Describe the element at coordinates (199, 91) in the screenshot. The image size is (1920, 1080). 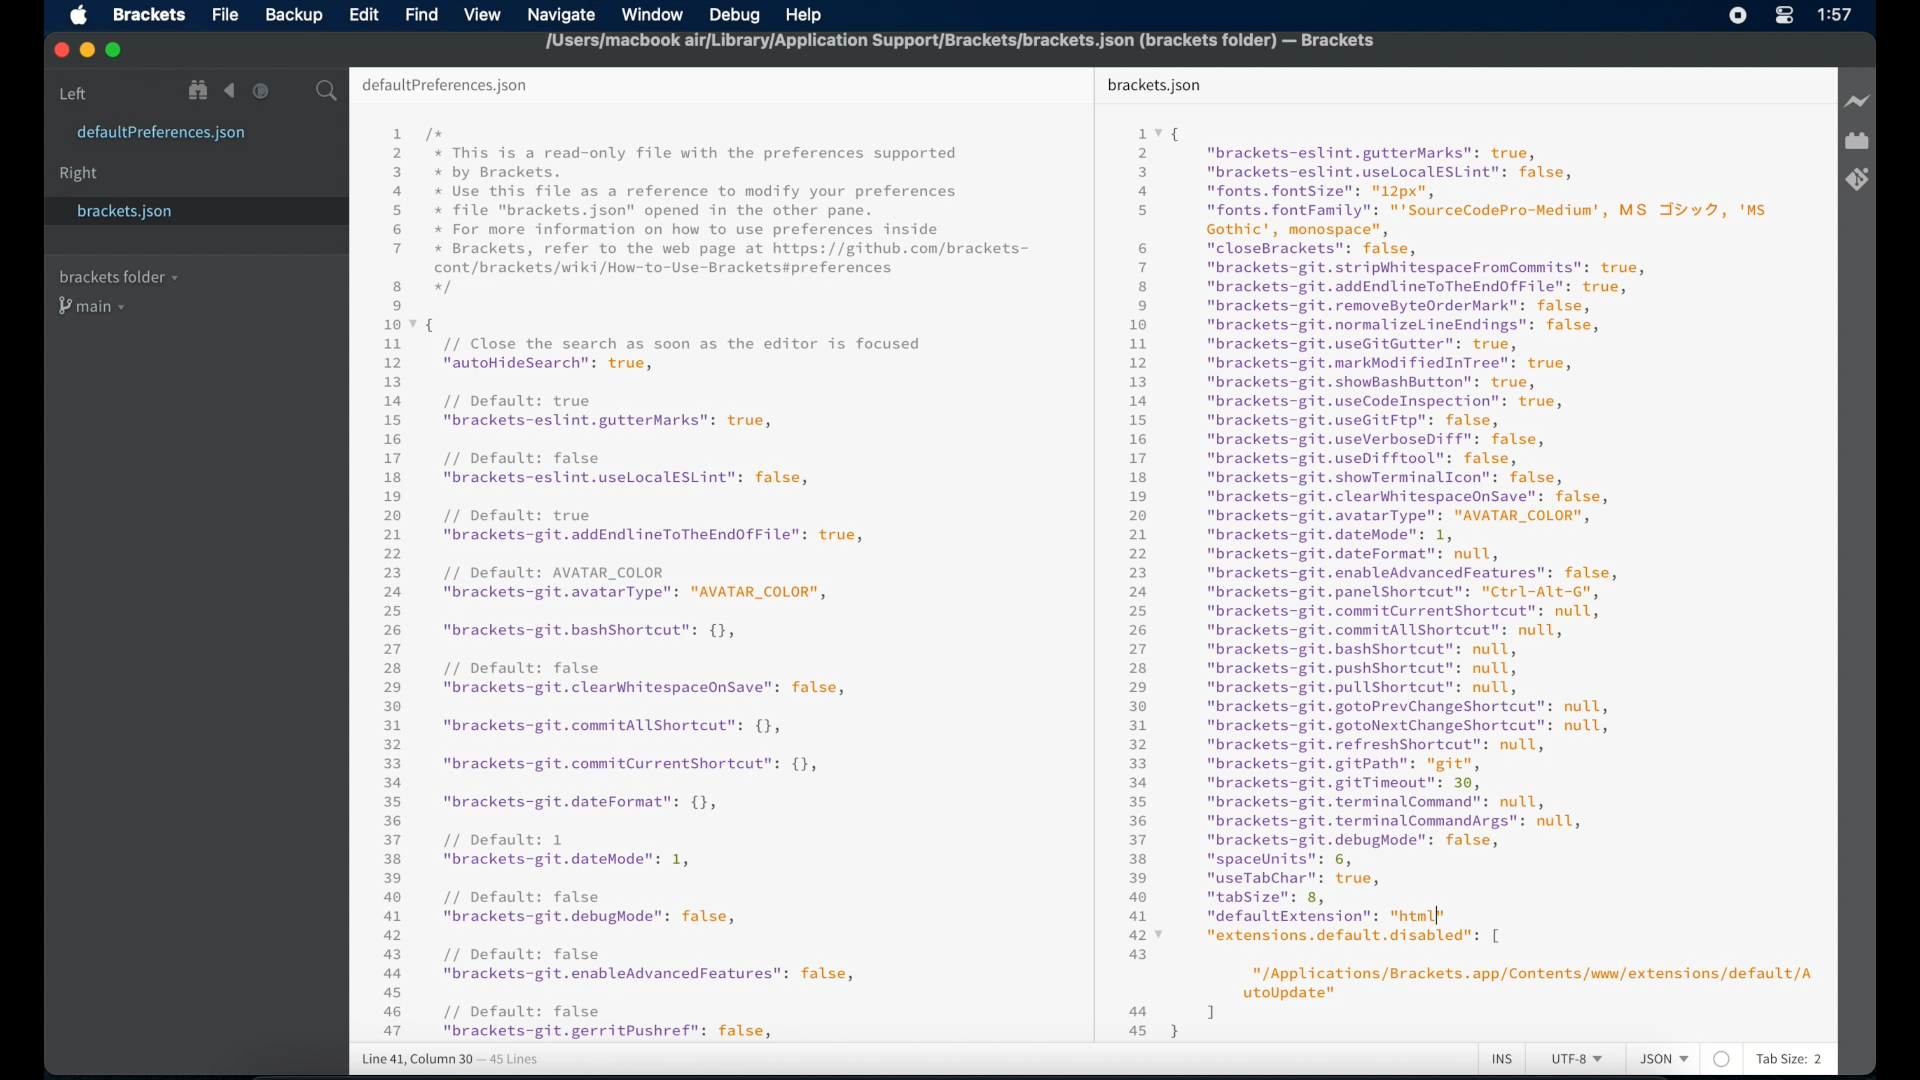
I see `show file in tree` at that location.